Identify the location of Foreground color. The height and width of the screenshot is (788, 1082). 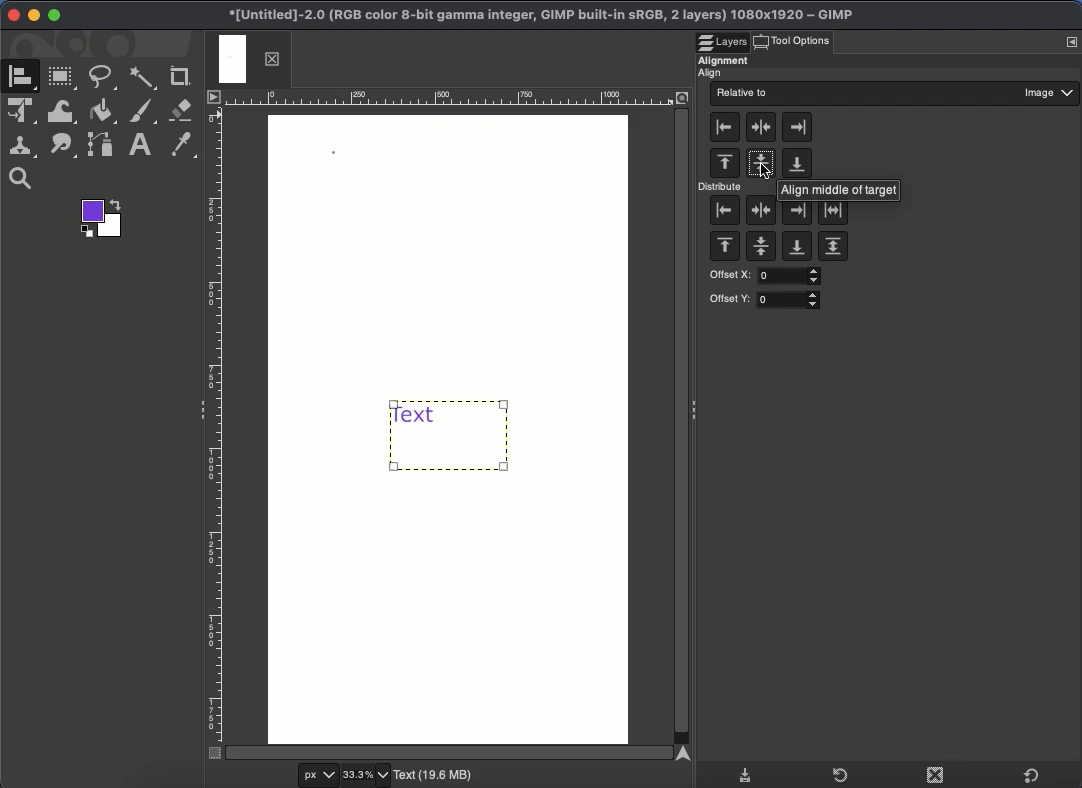
(103, 218).